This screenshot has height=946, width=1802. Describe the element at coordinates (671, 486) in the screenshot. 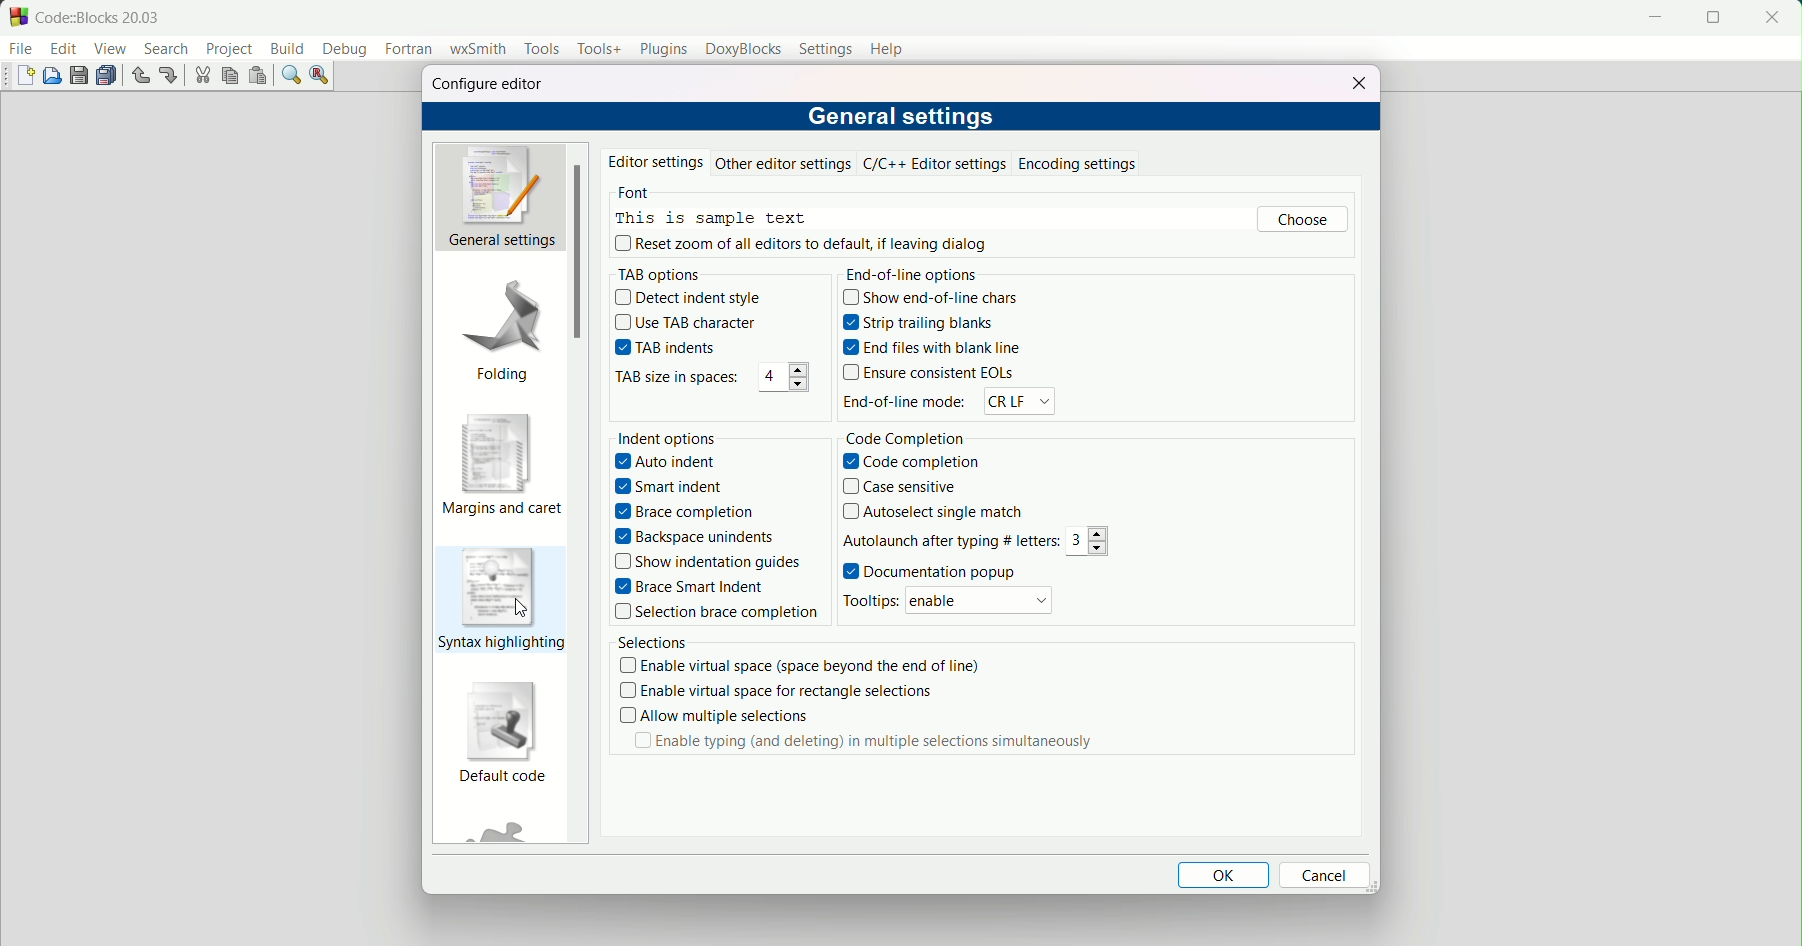

I see `smart indent` at that location.